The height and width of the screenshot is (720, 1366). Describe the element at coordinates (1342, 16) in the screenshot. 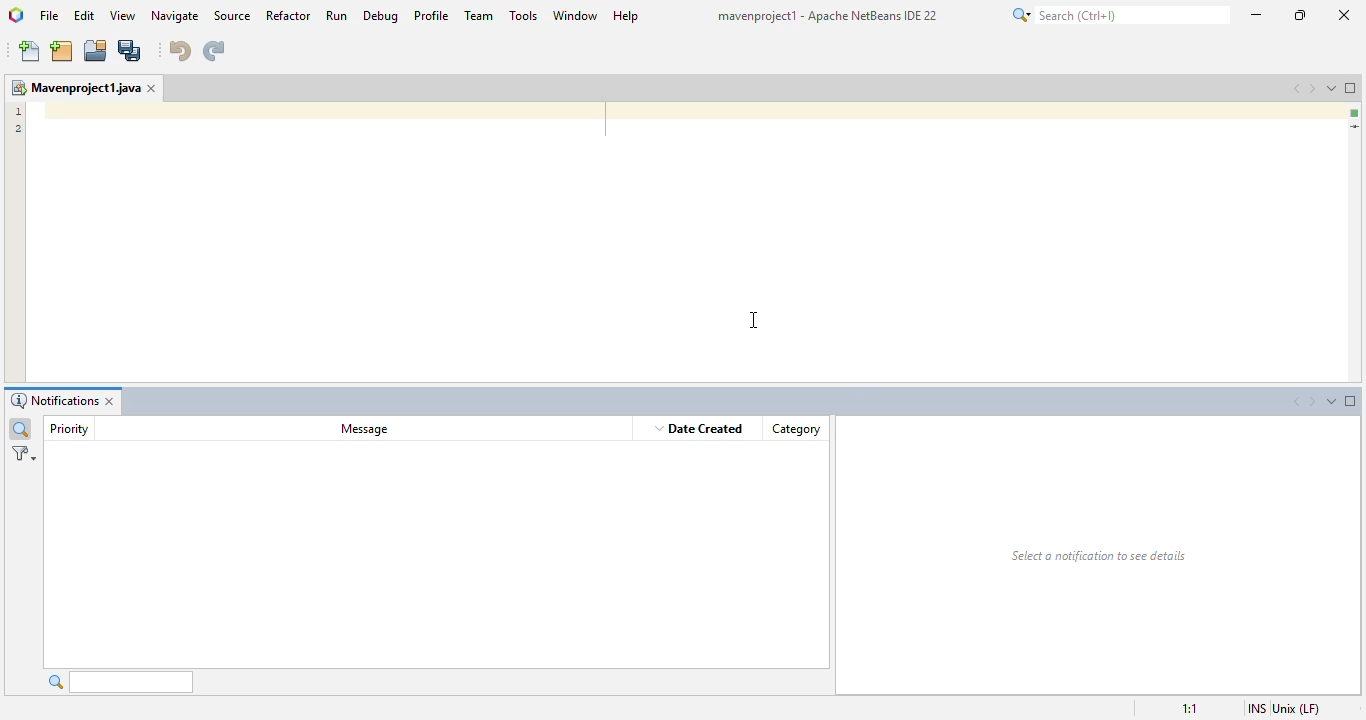

I see `close` at that location.